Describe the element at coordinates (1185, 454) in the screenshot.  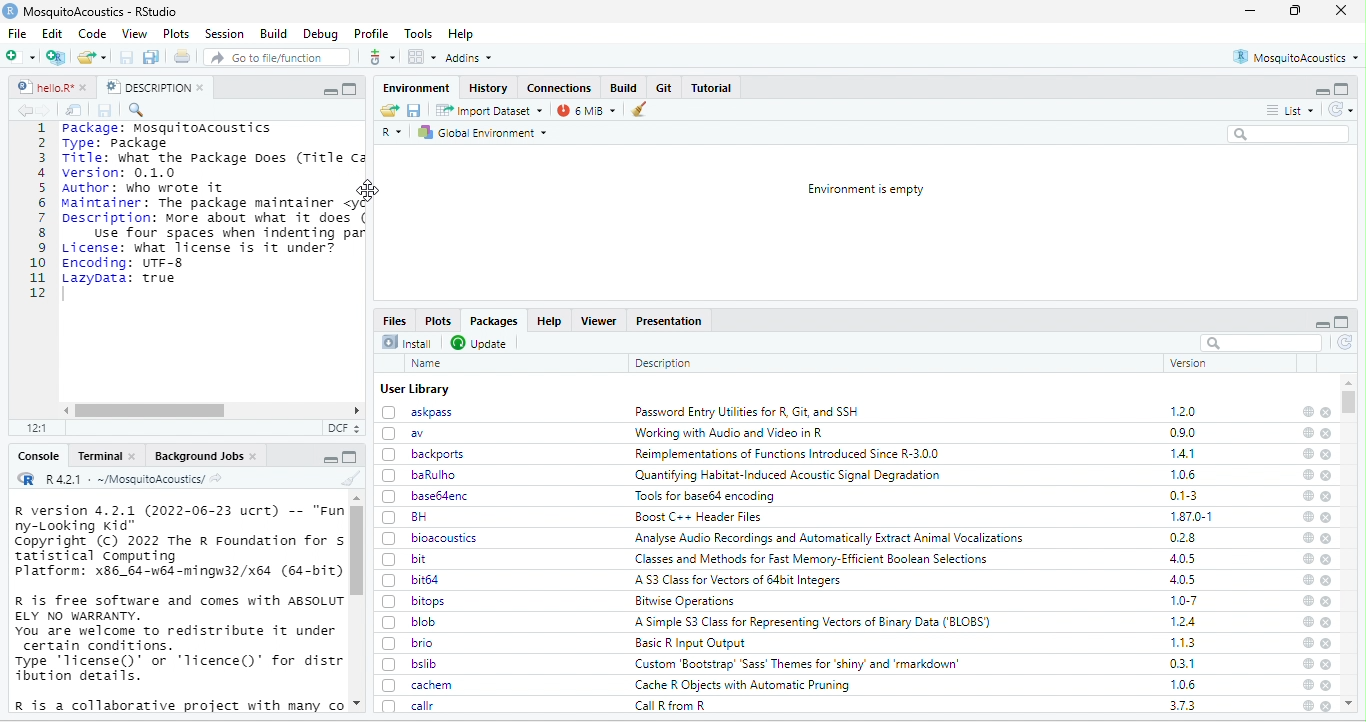
I see `1.4.1` at that location.